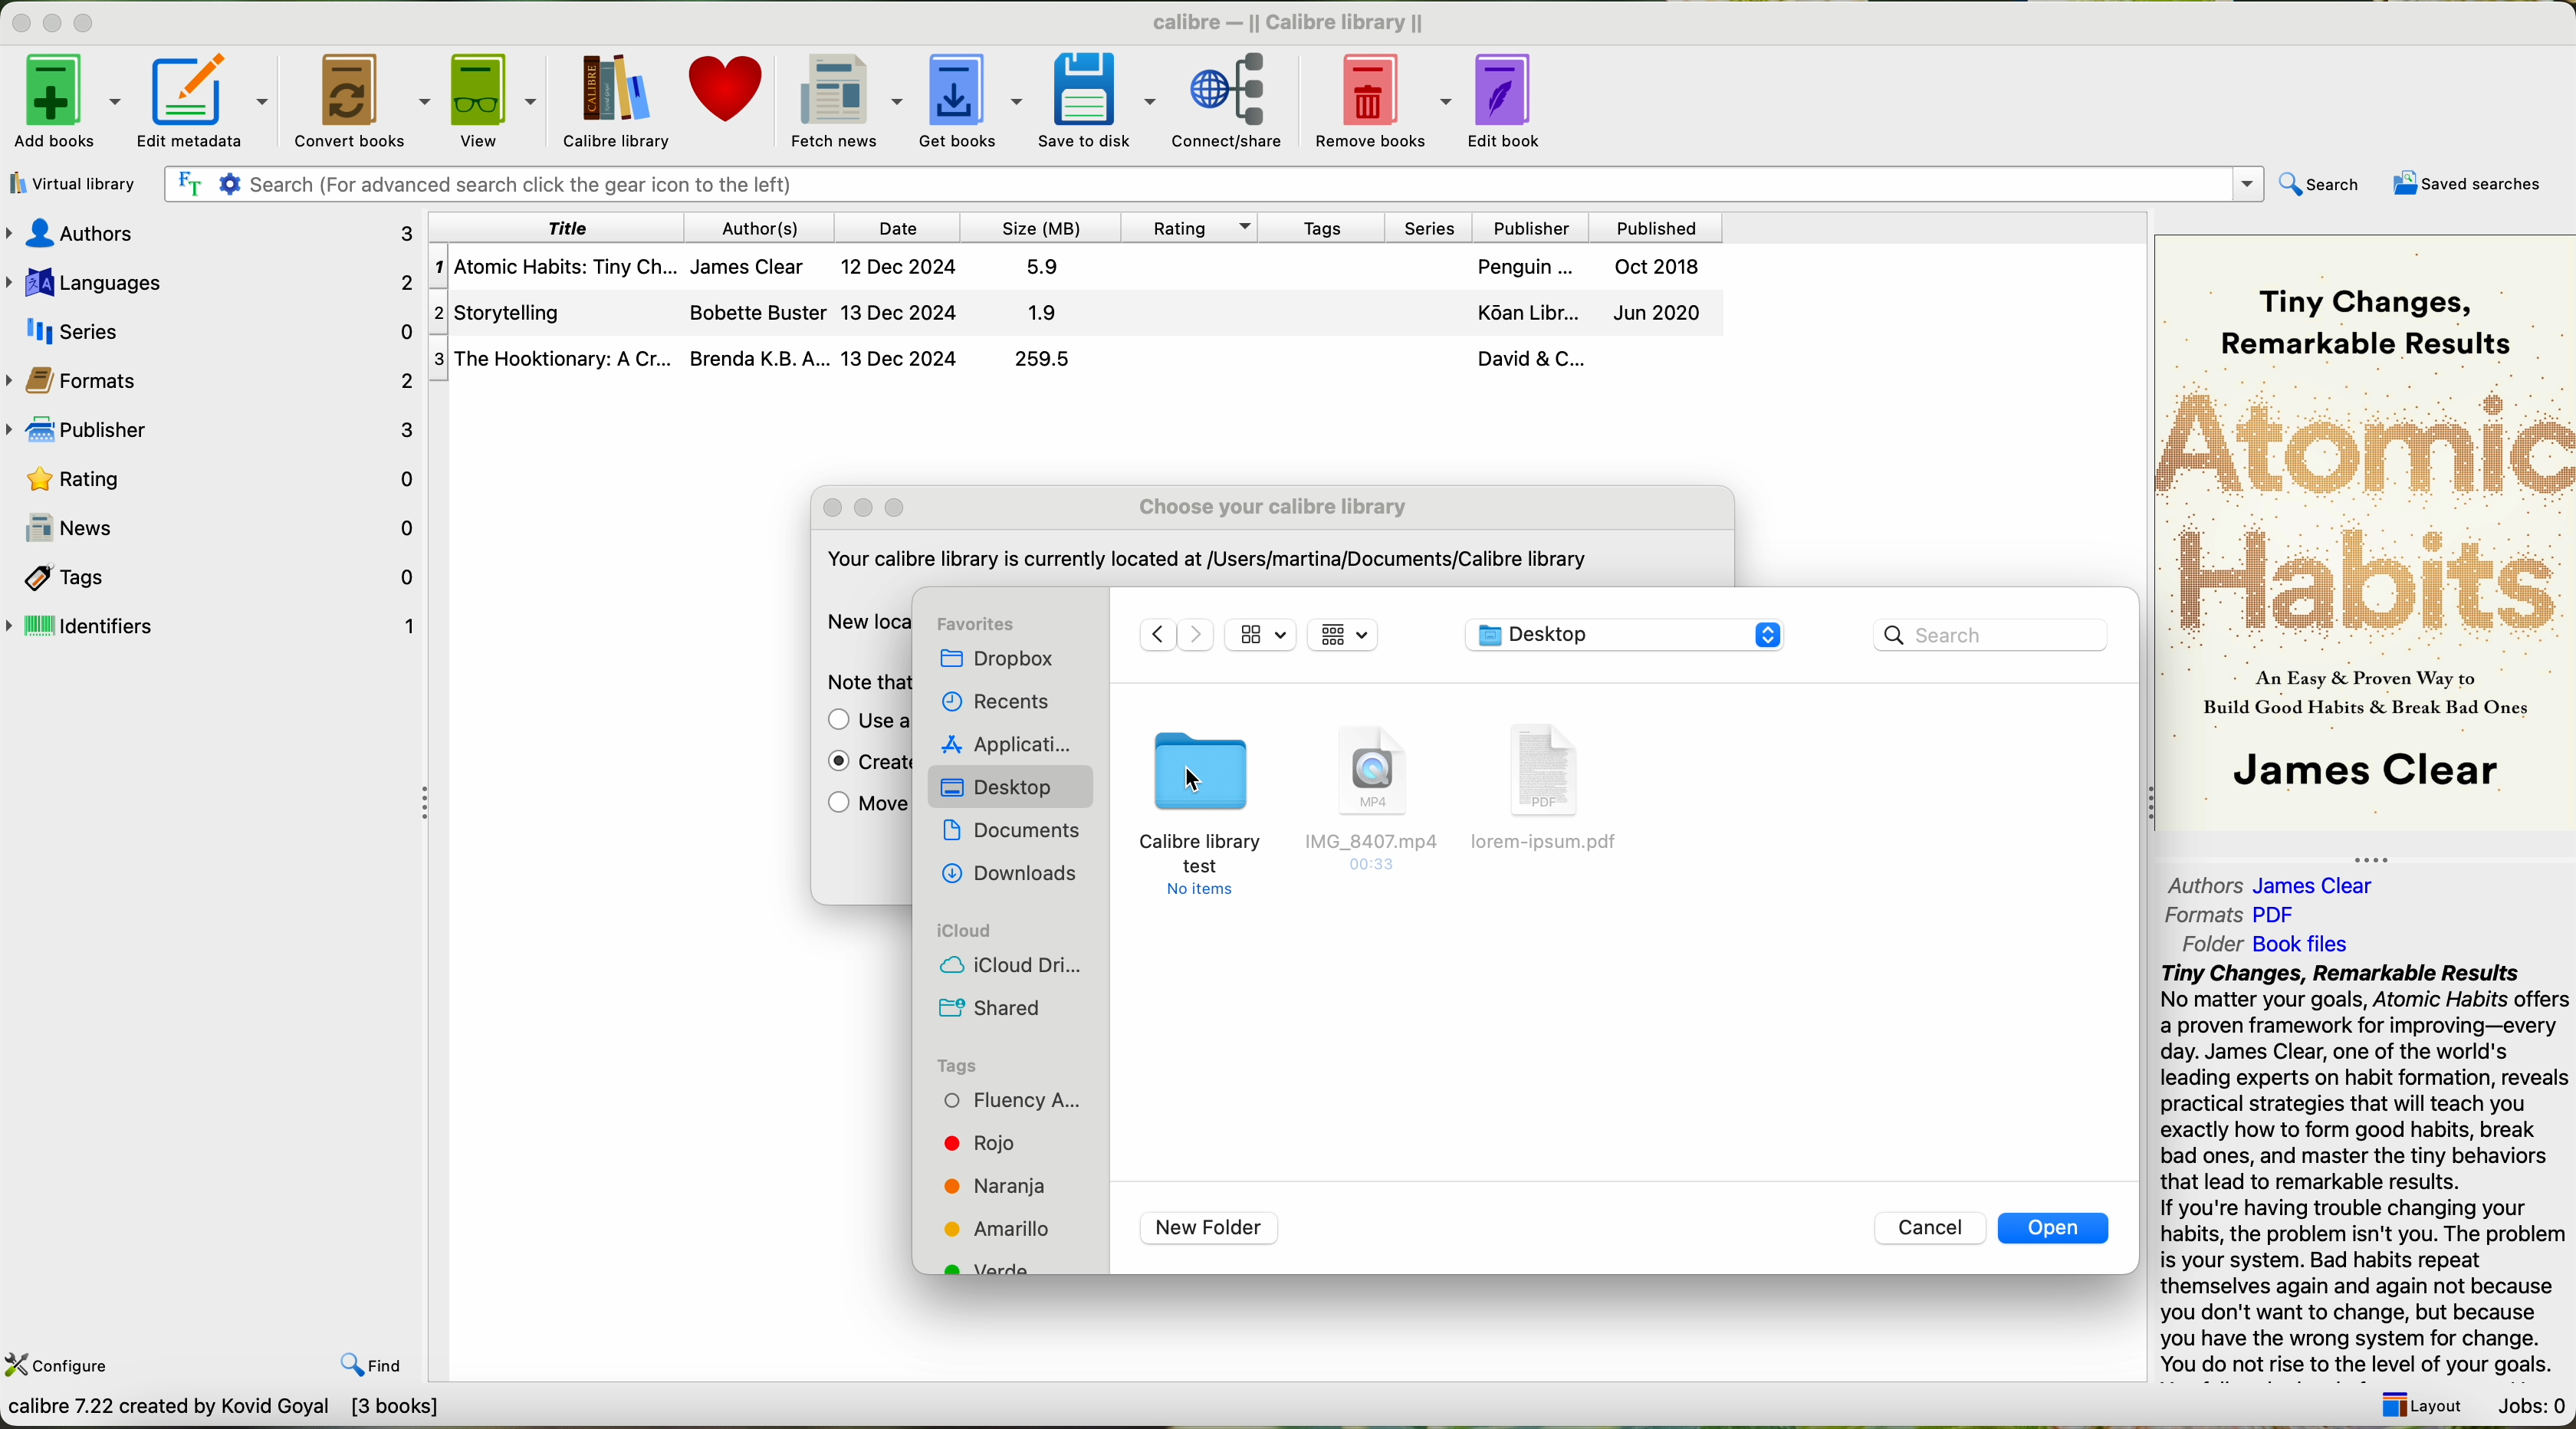 The height and width of the screenshot is (1429, 2576). Describe the element at coordinates (1294, 21) in the screenshot. I see `calibre — || Calibre library ||` at that location.